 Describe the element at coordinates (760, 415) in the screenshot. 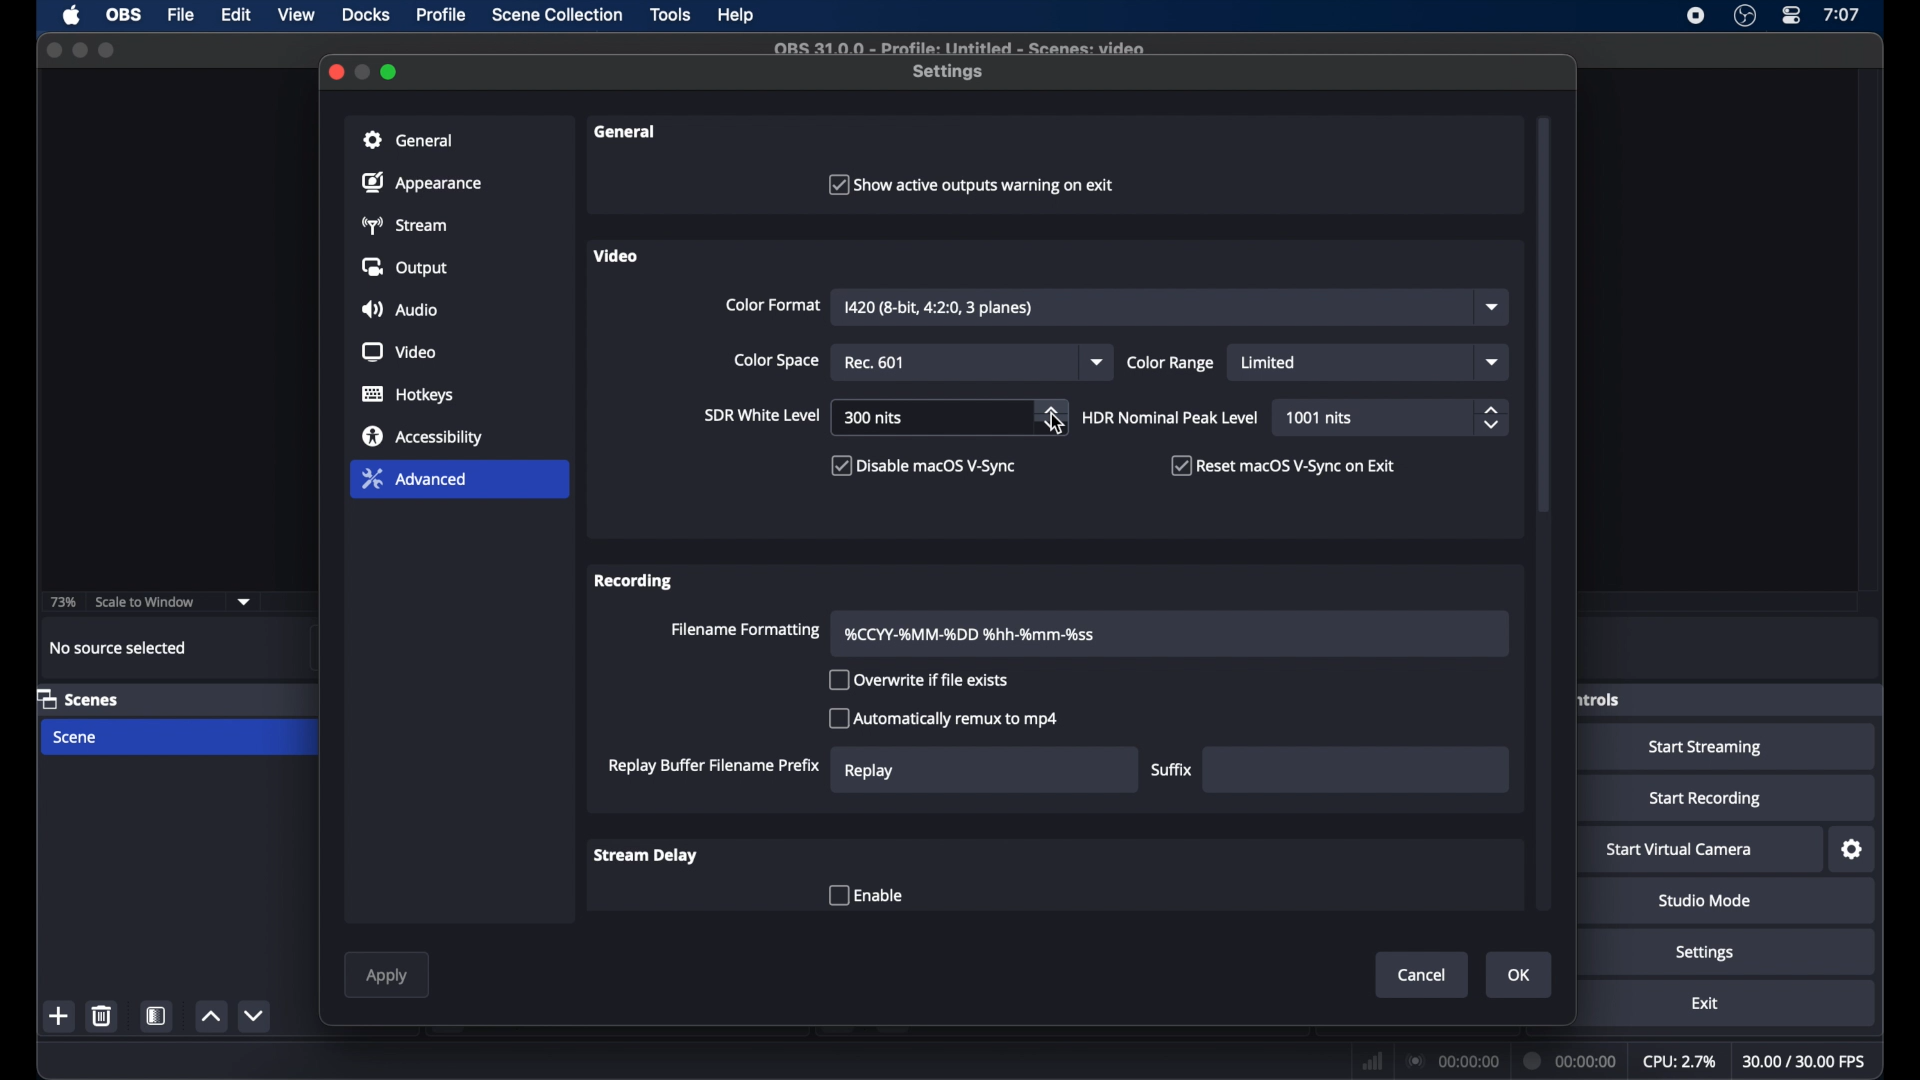

I see `sir white level ` at that location.